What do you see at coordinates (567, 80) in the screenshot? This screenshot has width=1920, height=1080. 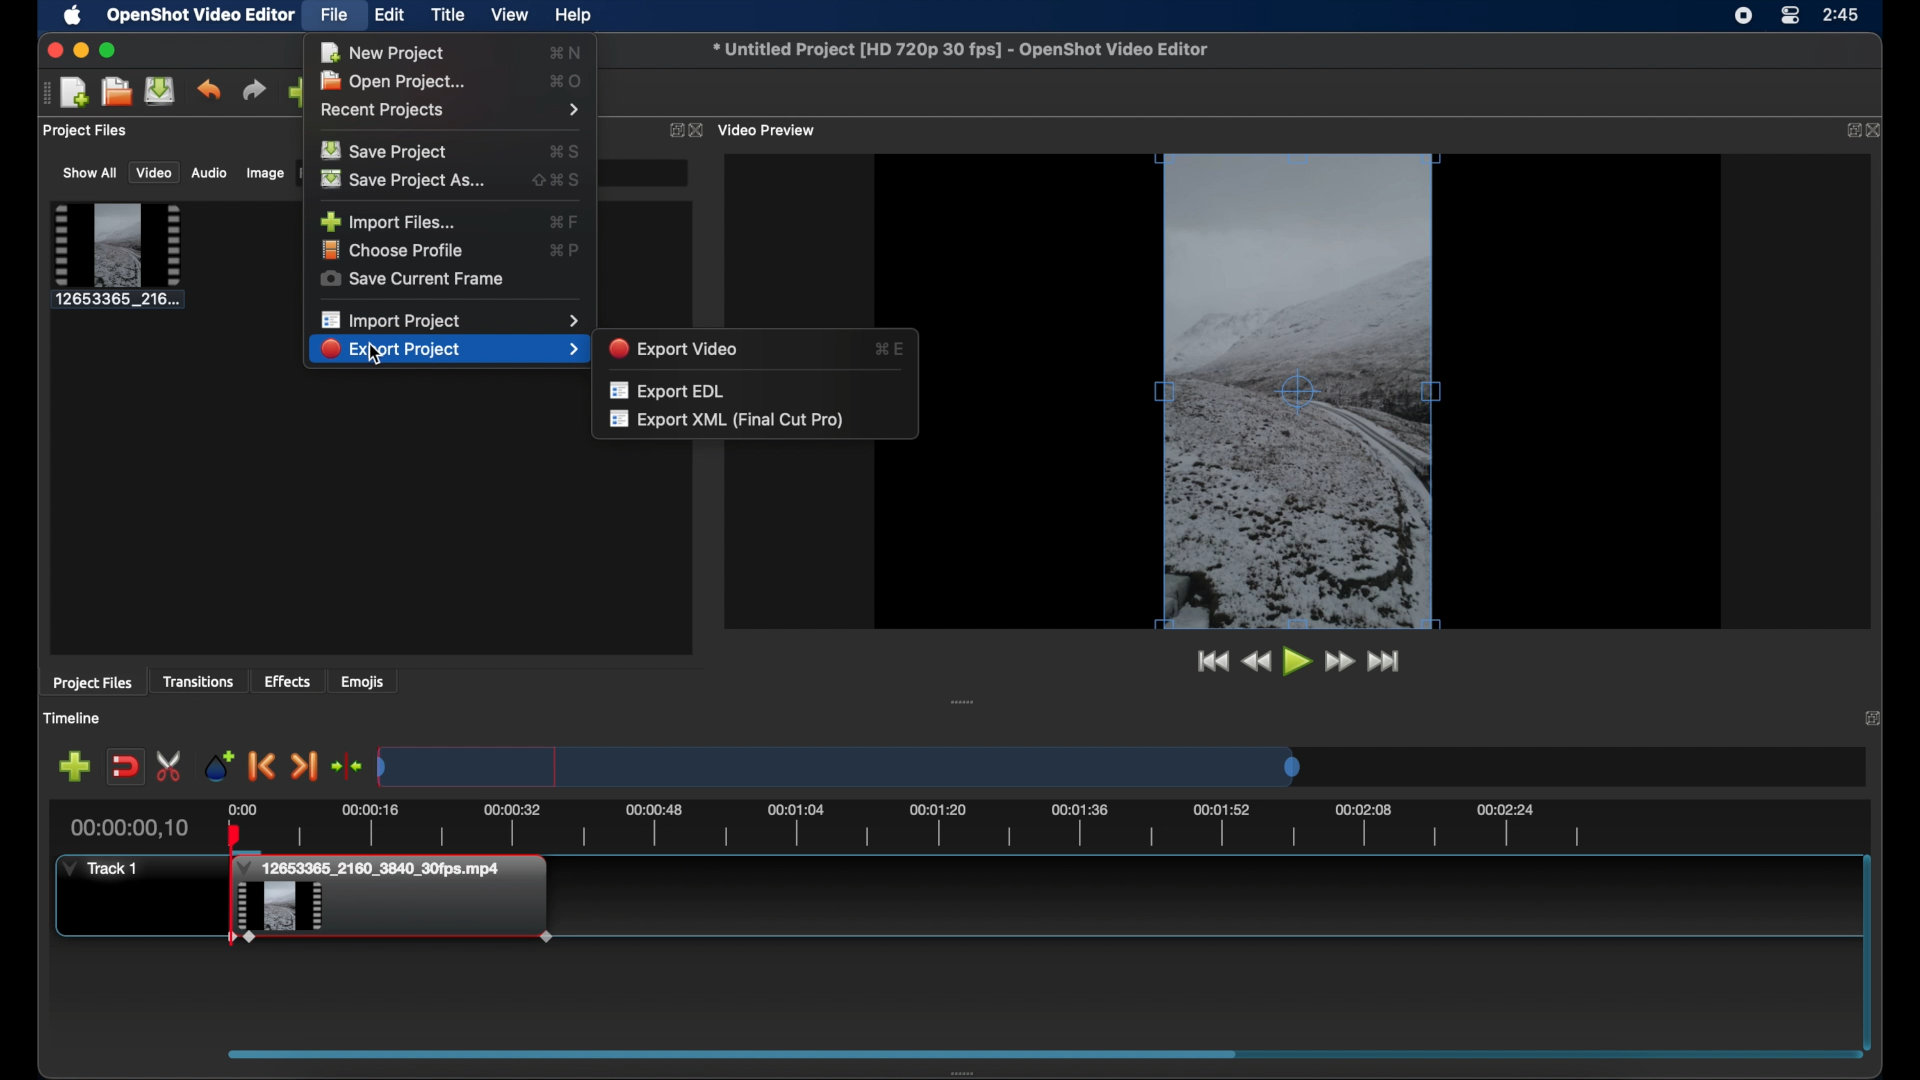 I see `open project  shortcut` at bounding box center [567, 80].